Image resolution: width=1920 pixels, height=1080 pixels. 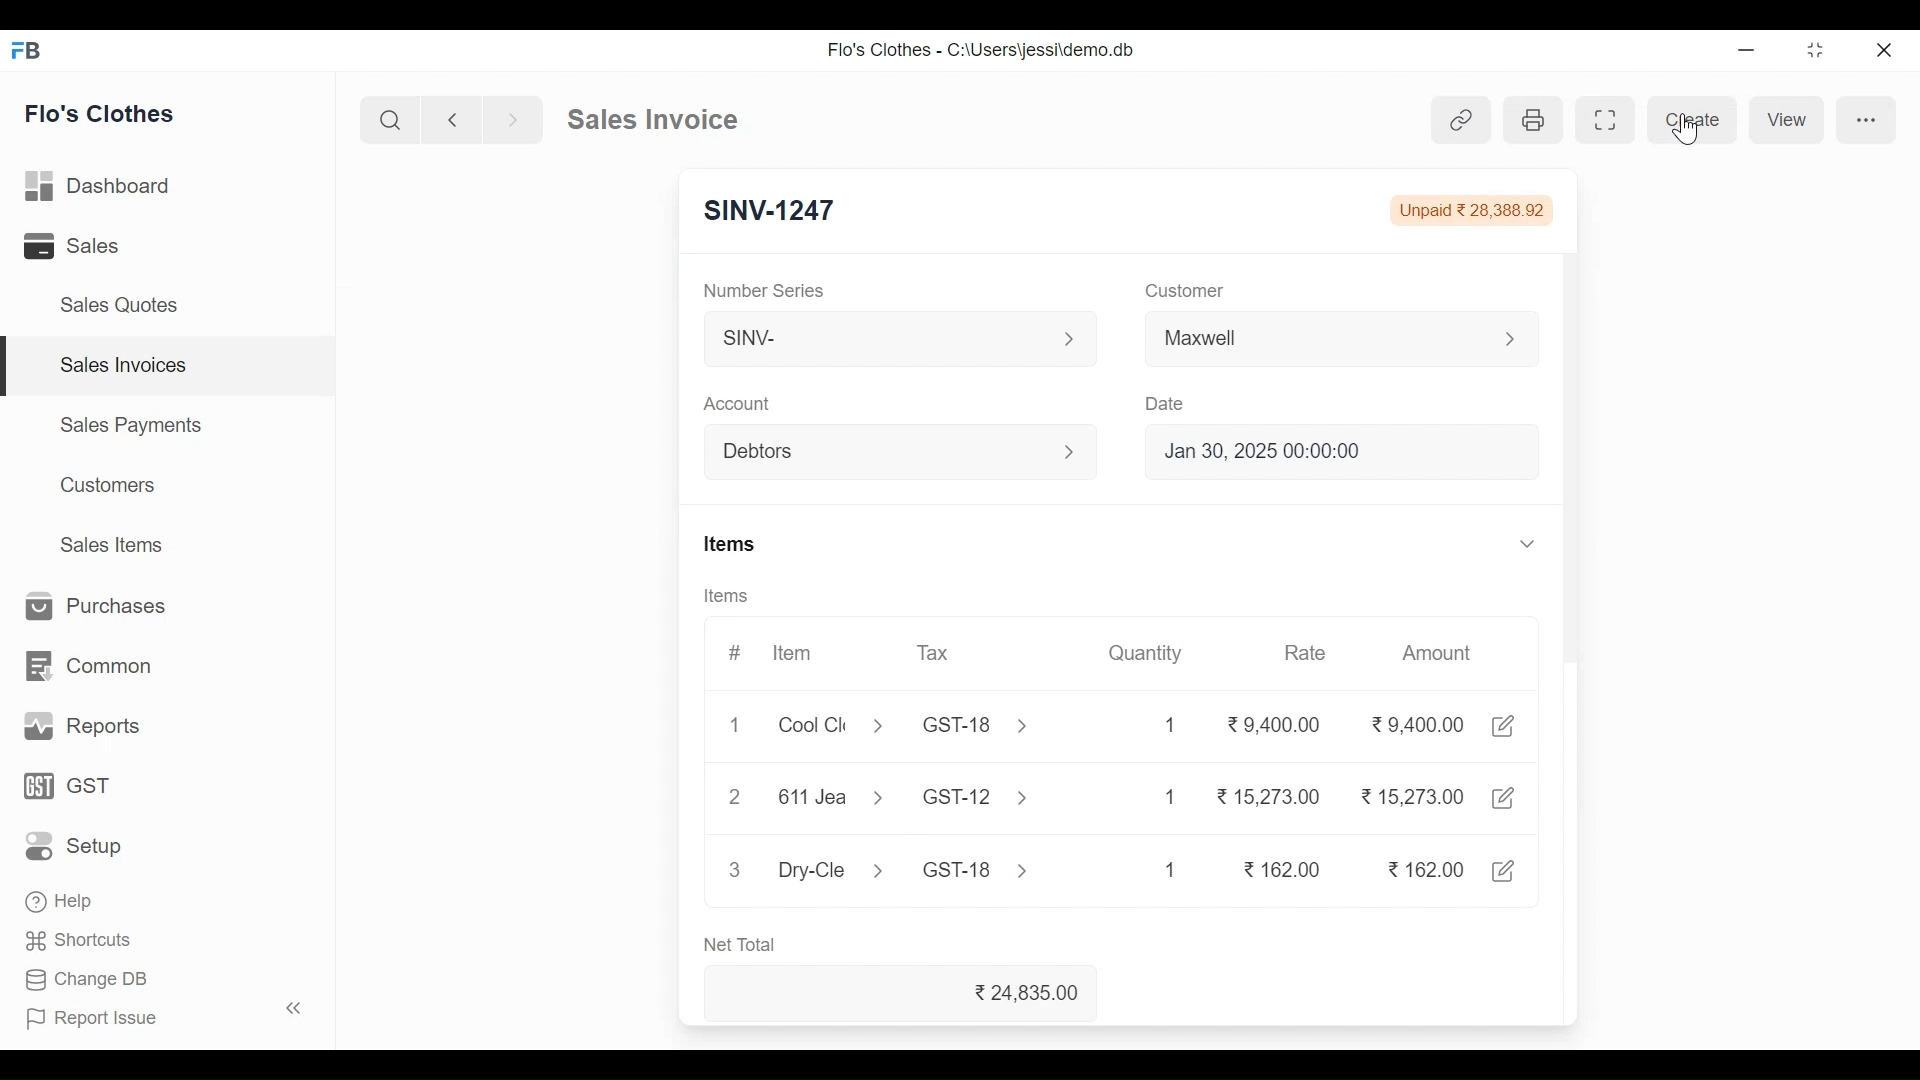 I want to click on Account, so click(x=740, y=403).